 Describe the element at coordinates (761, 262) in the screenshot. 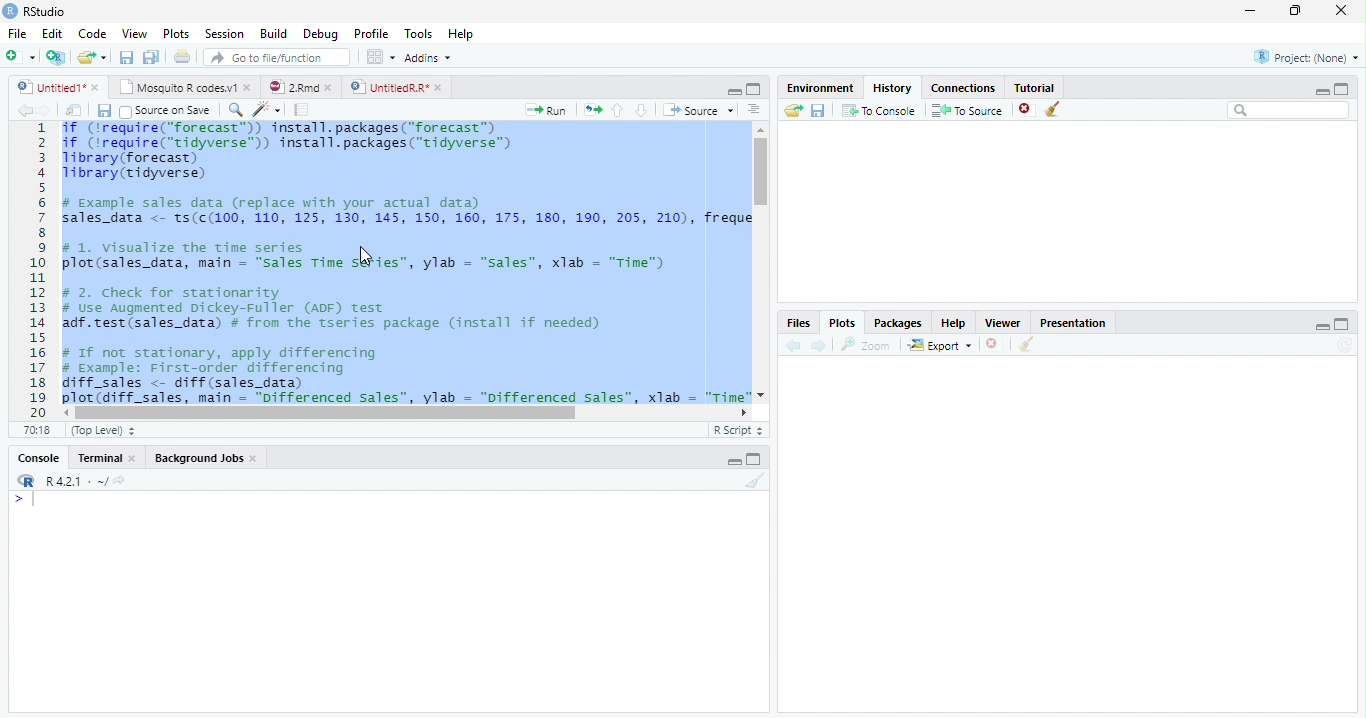

I see `Scroll` at that location.